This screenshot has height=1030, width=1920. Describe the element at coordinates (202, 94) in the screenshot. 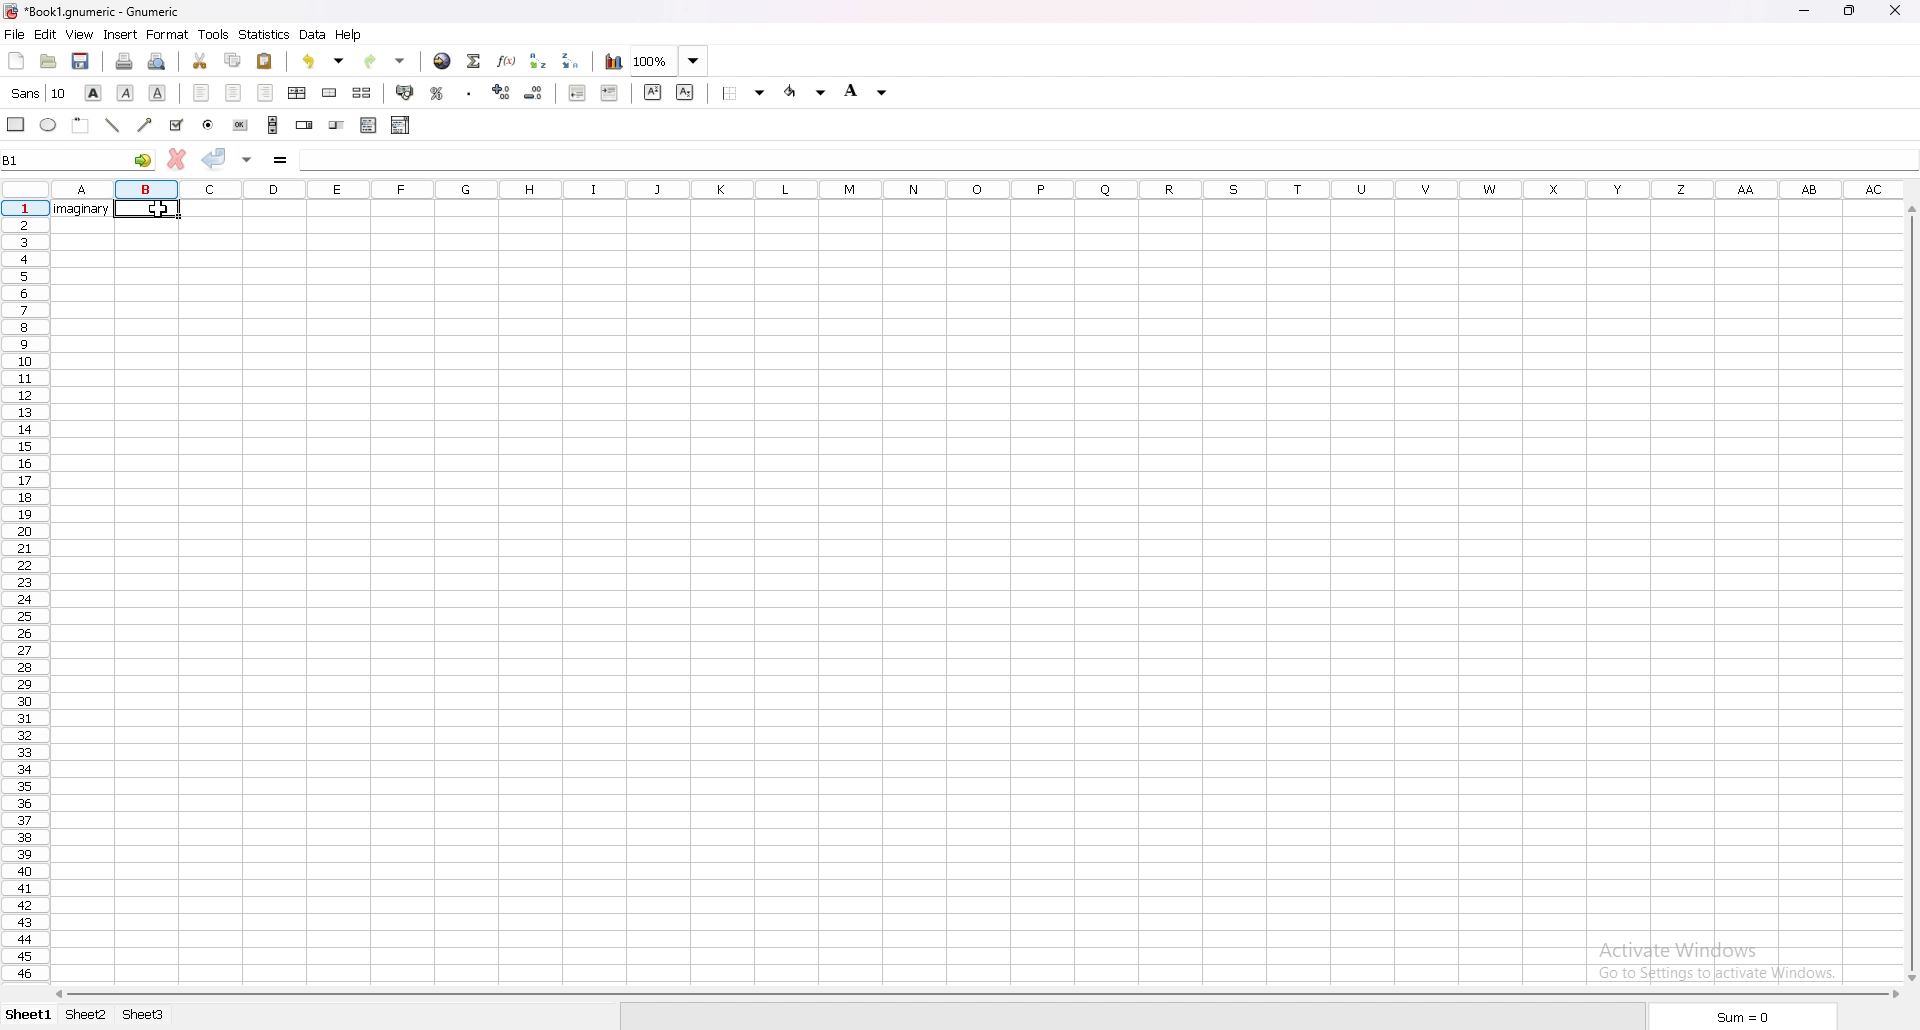

I see `left align` at that location.